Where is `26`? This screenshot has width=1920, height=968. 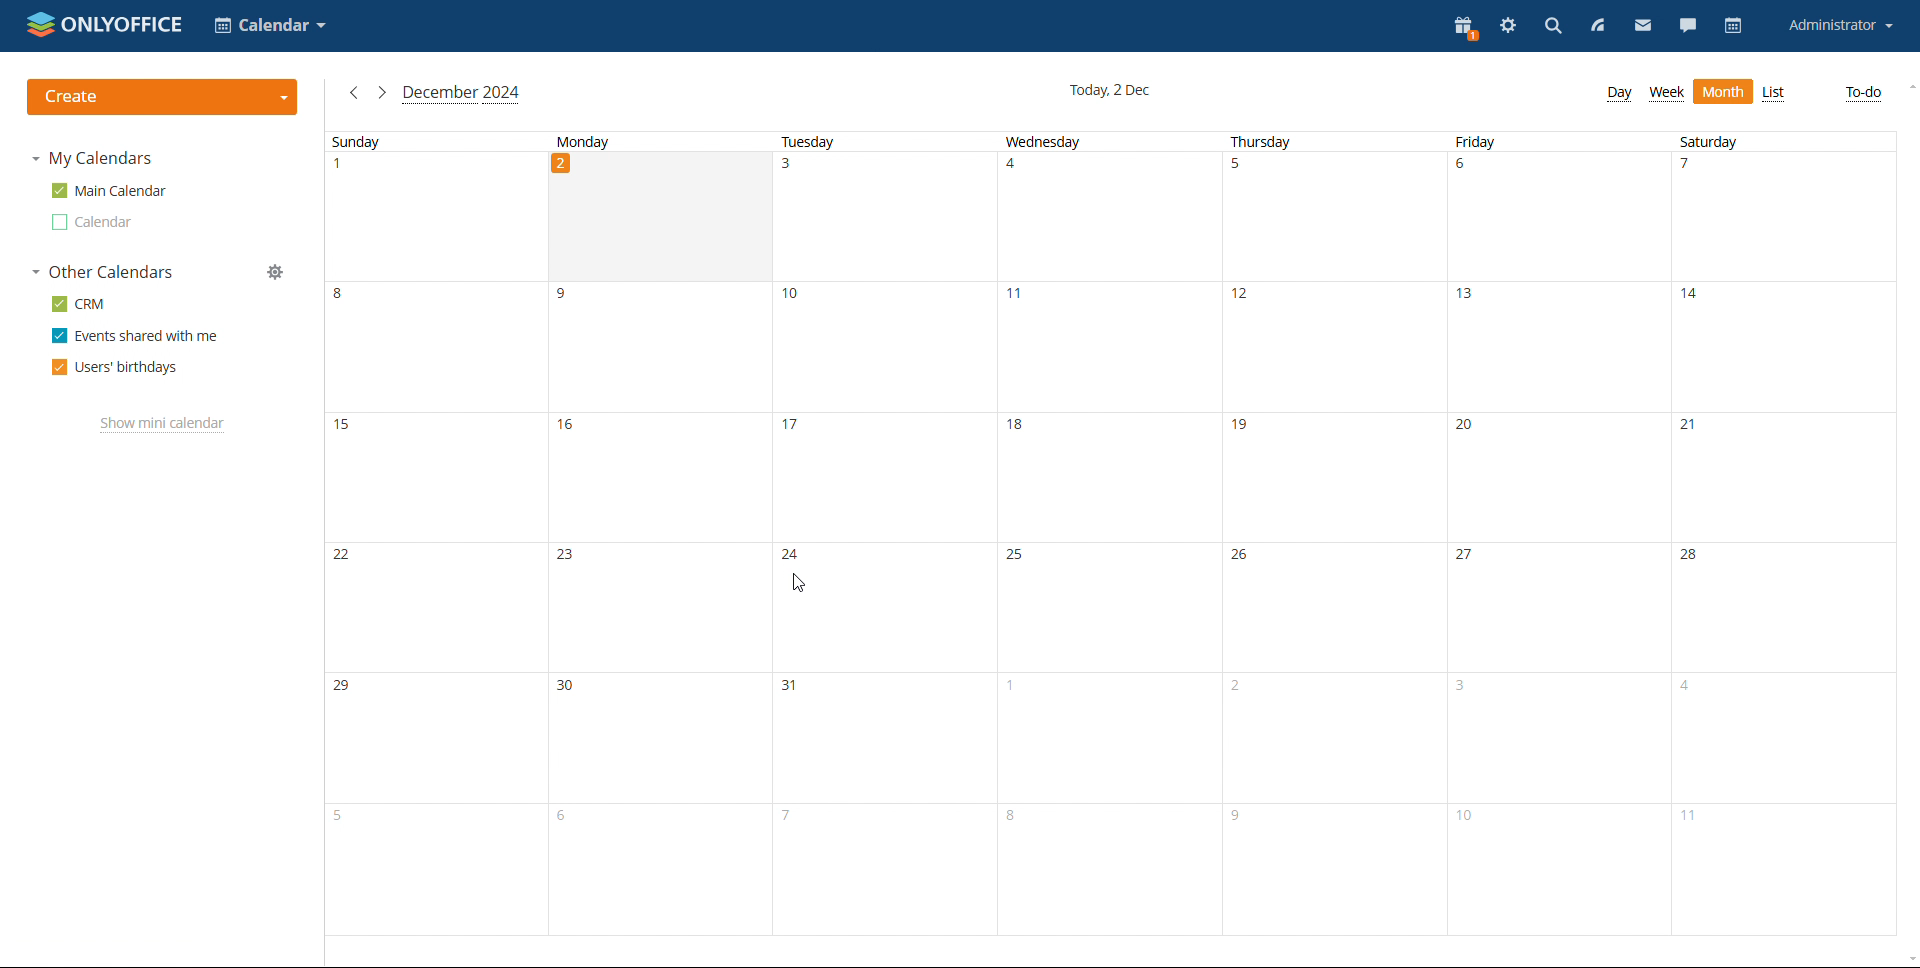
26 is located at coordinates (1244, 558).